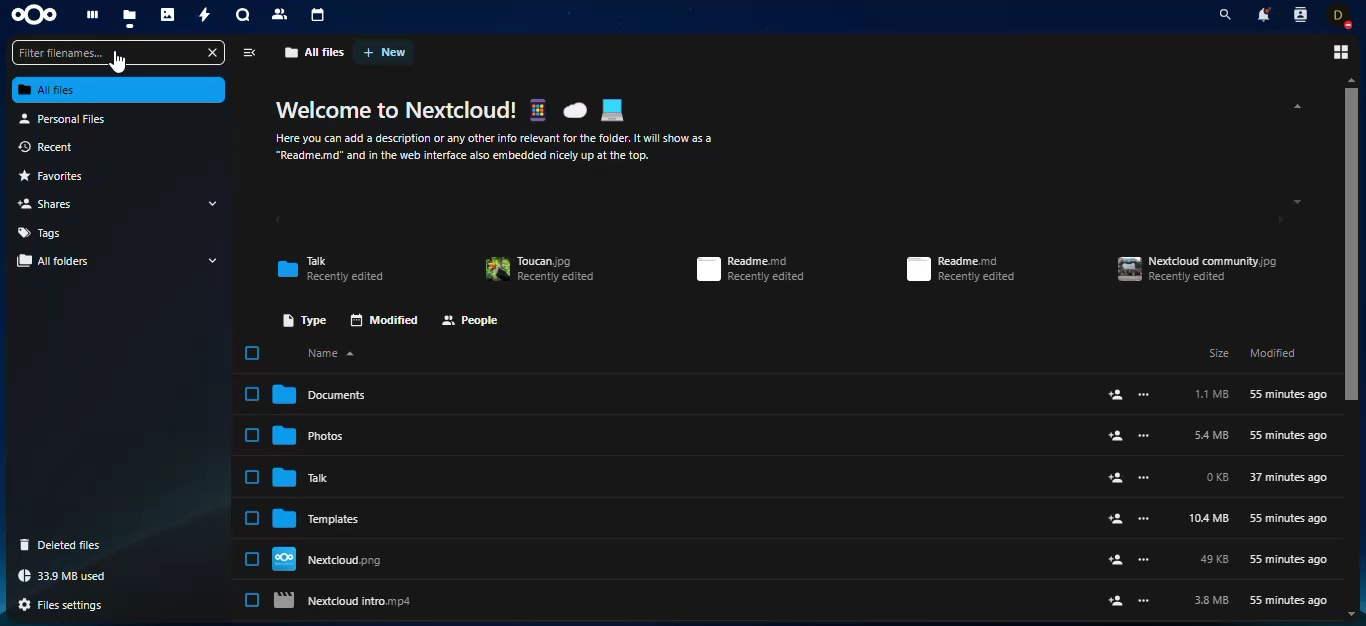 The height and width of the screenshot is (626, 1366). I want to click on deleted files, so click(66, 545).